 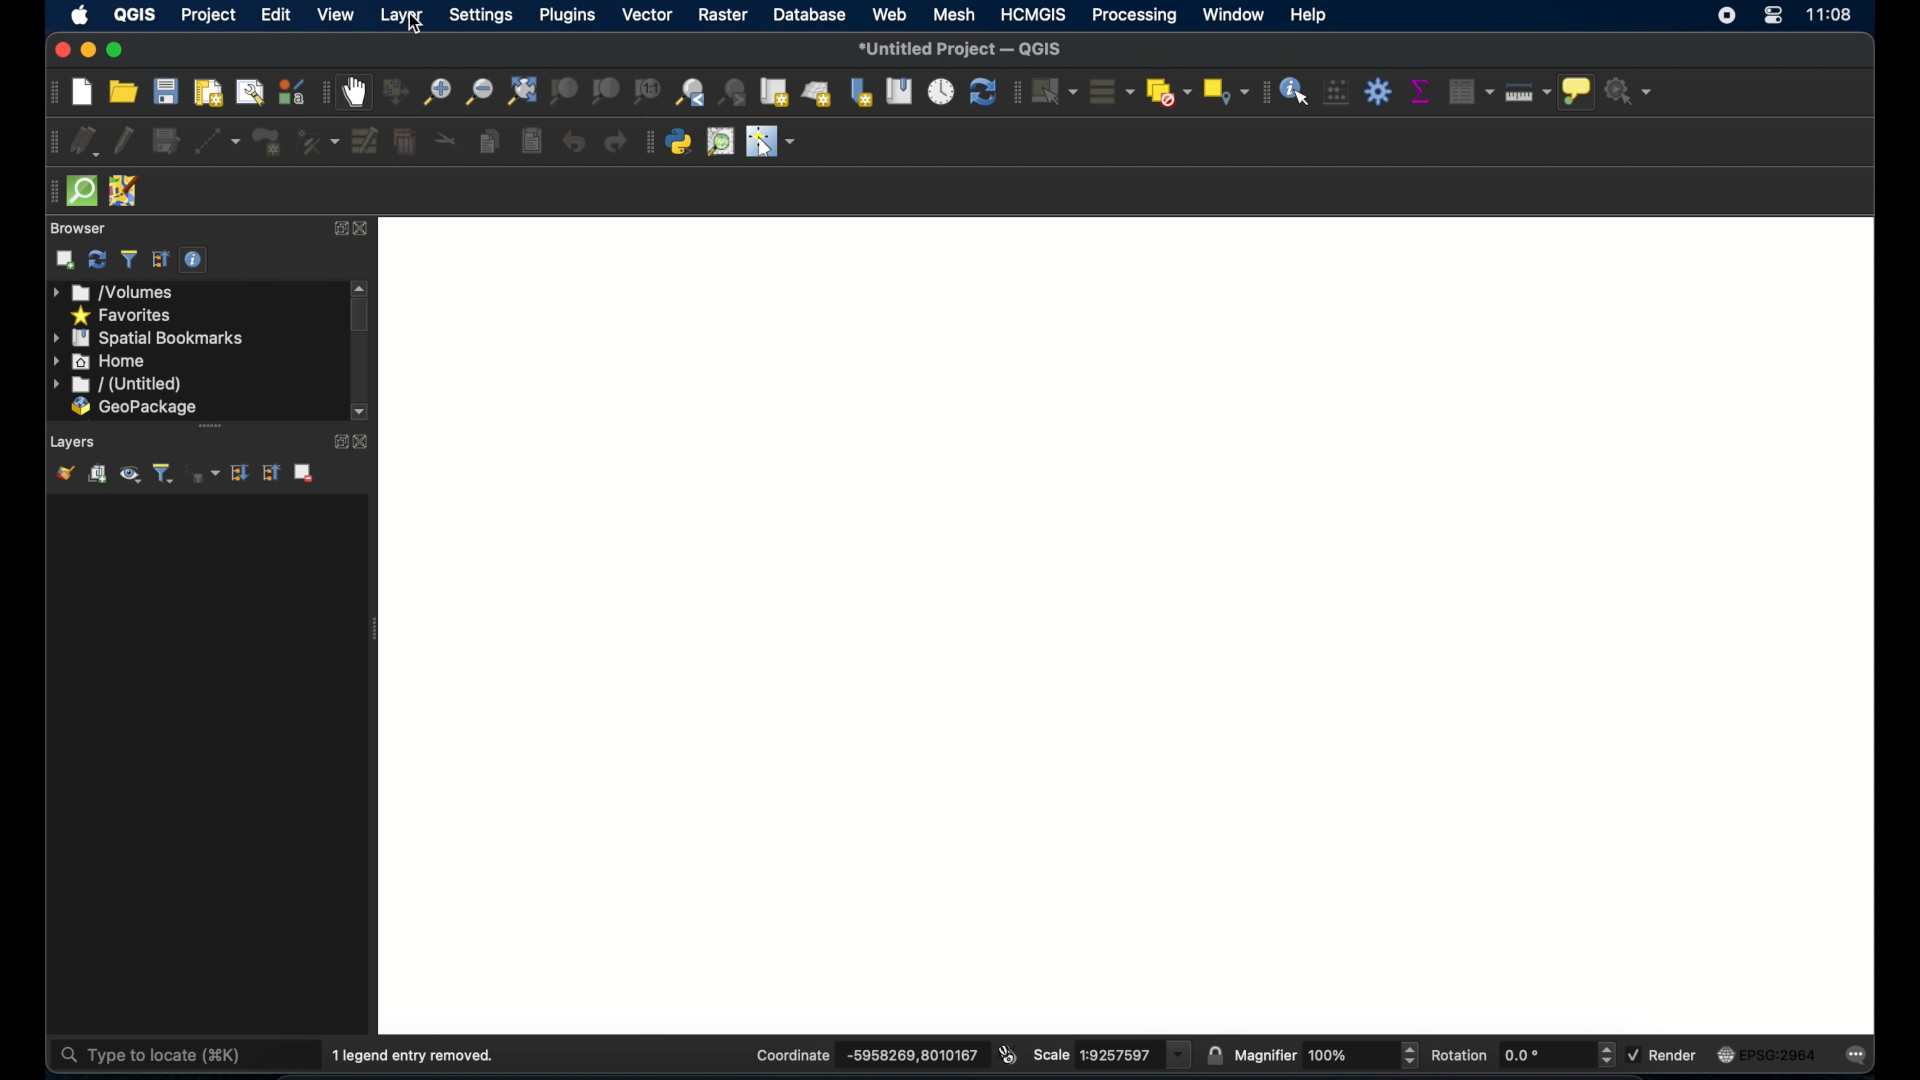 What do you see at coordinates (1295, 90) in the screenshot?
I see `identify features` at bounding box center [1295, 90].